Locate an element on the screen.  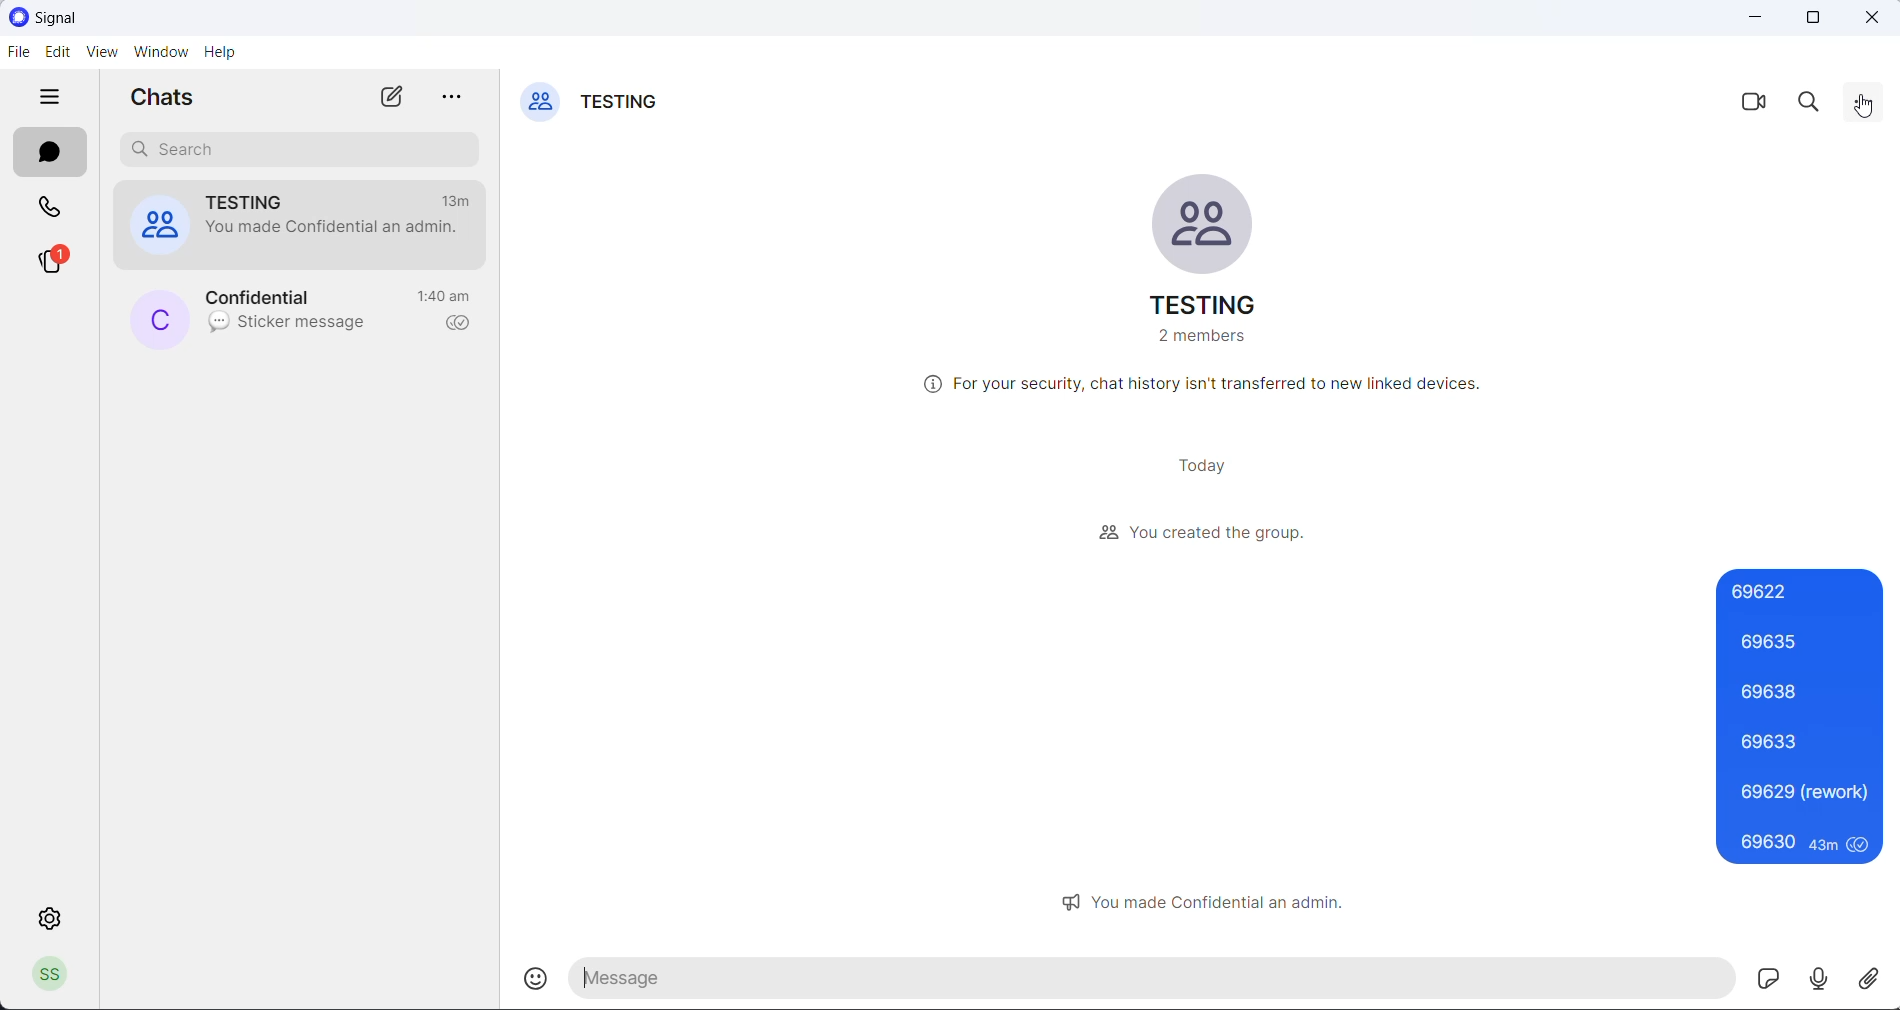
hide tabs is located at coordinates (54, 100).